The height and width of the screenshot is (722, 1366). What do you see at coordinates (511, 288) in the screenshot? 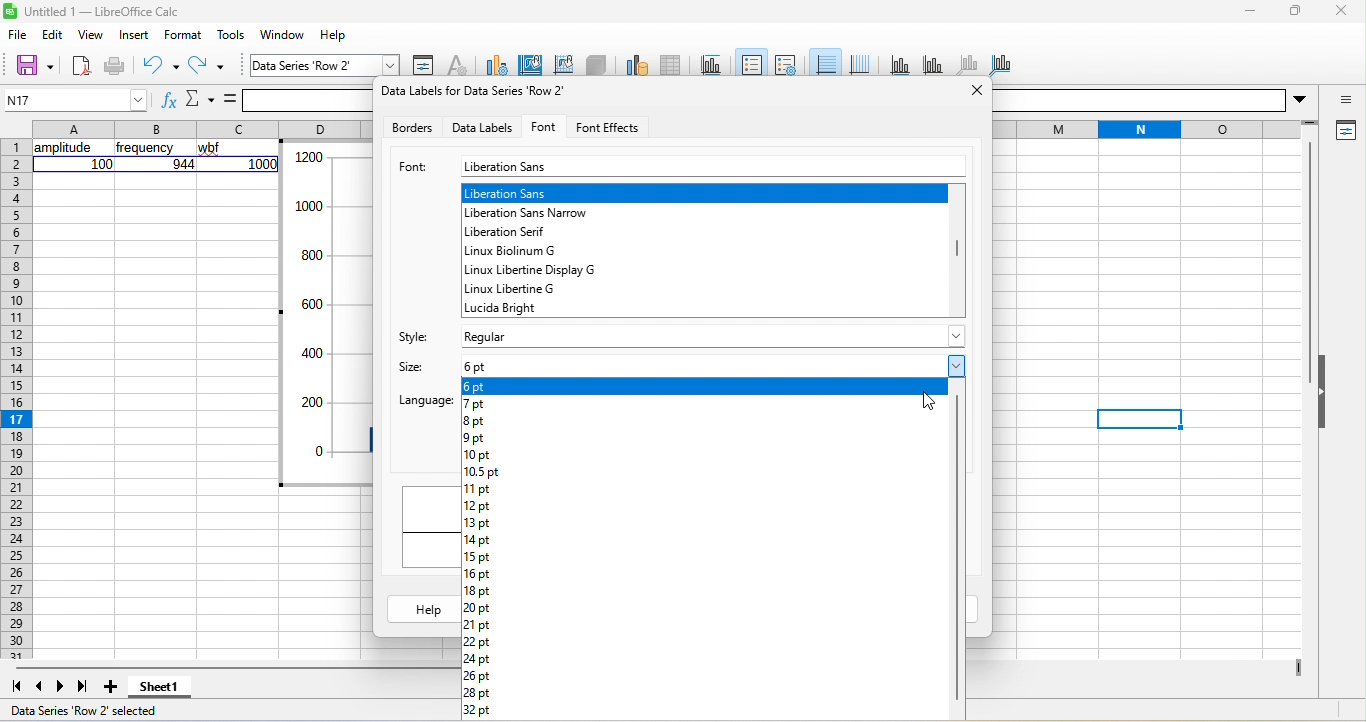
I see `linux libertine g` at bounding box center [511, 288].